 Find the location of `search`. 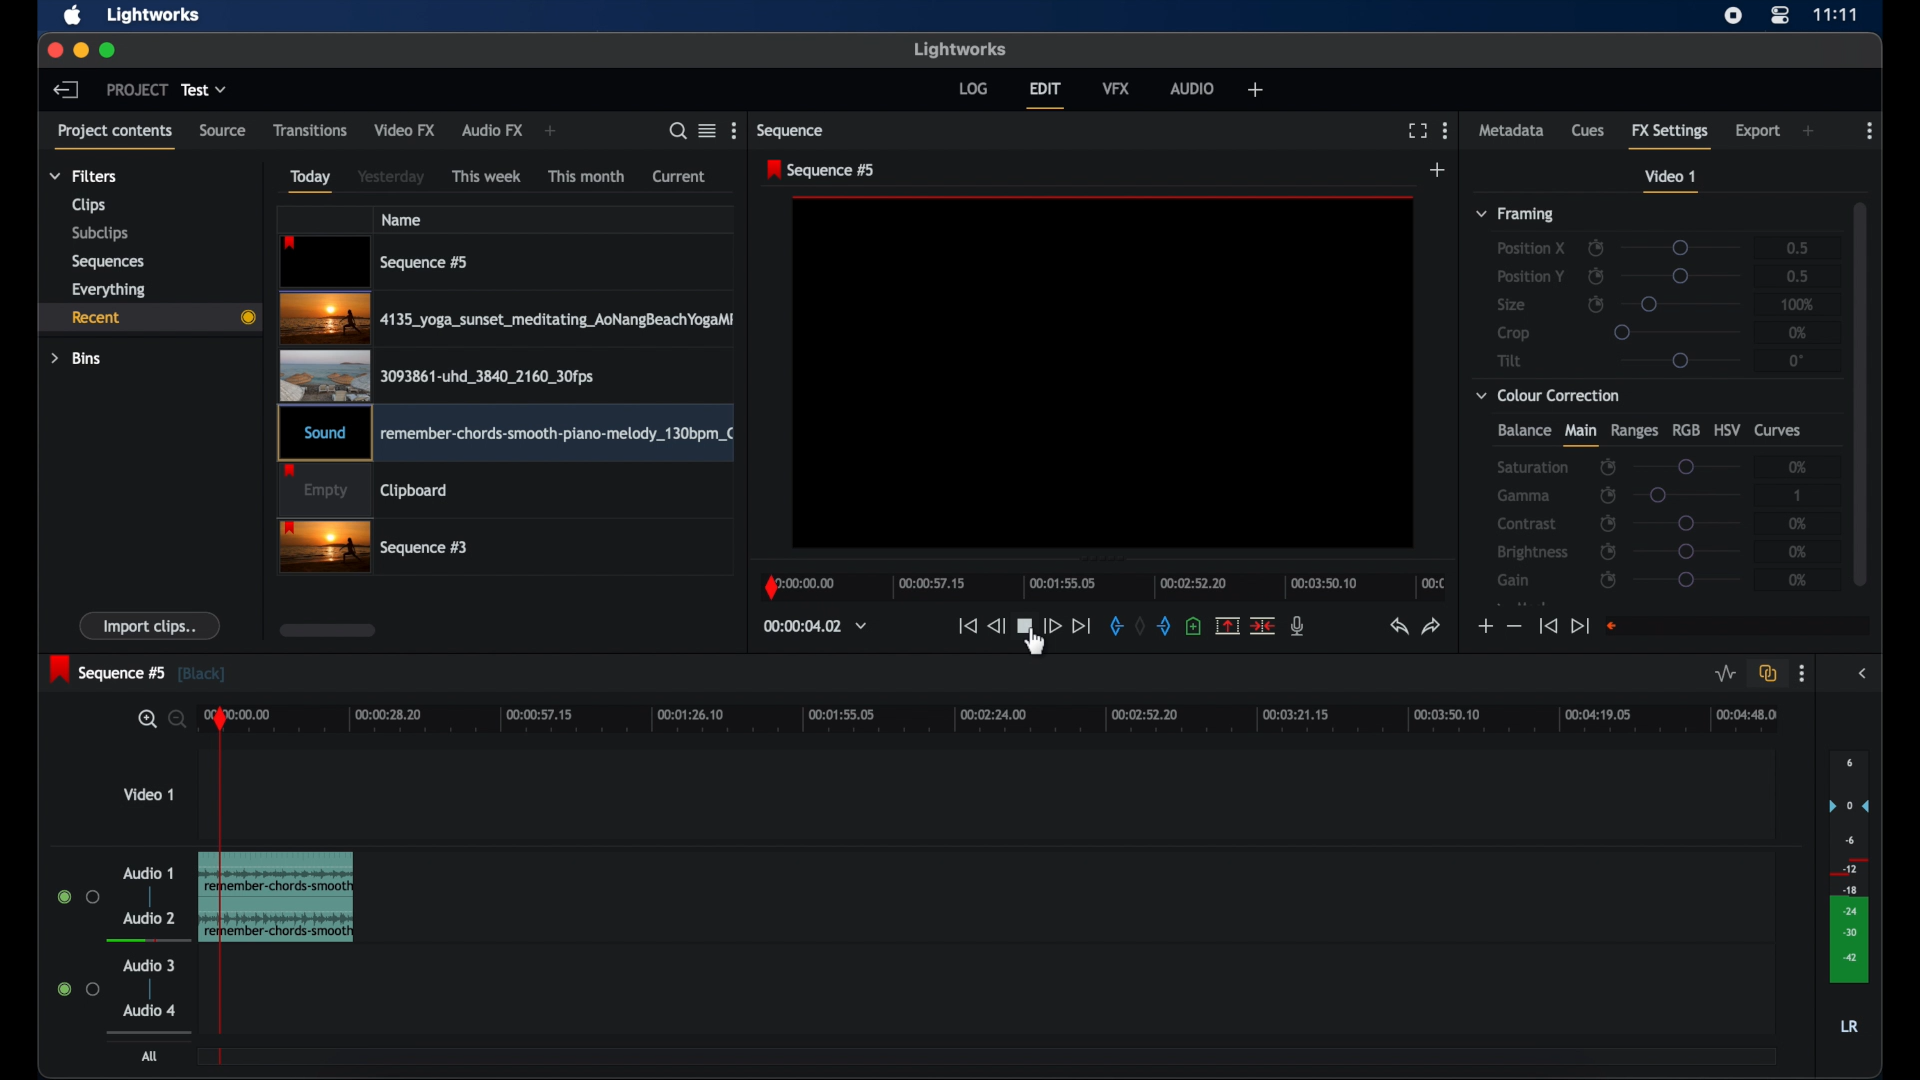

search is located at coordinates (678, 131).